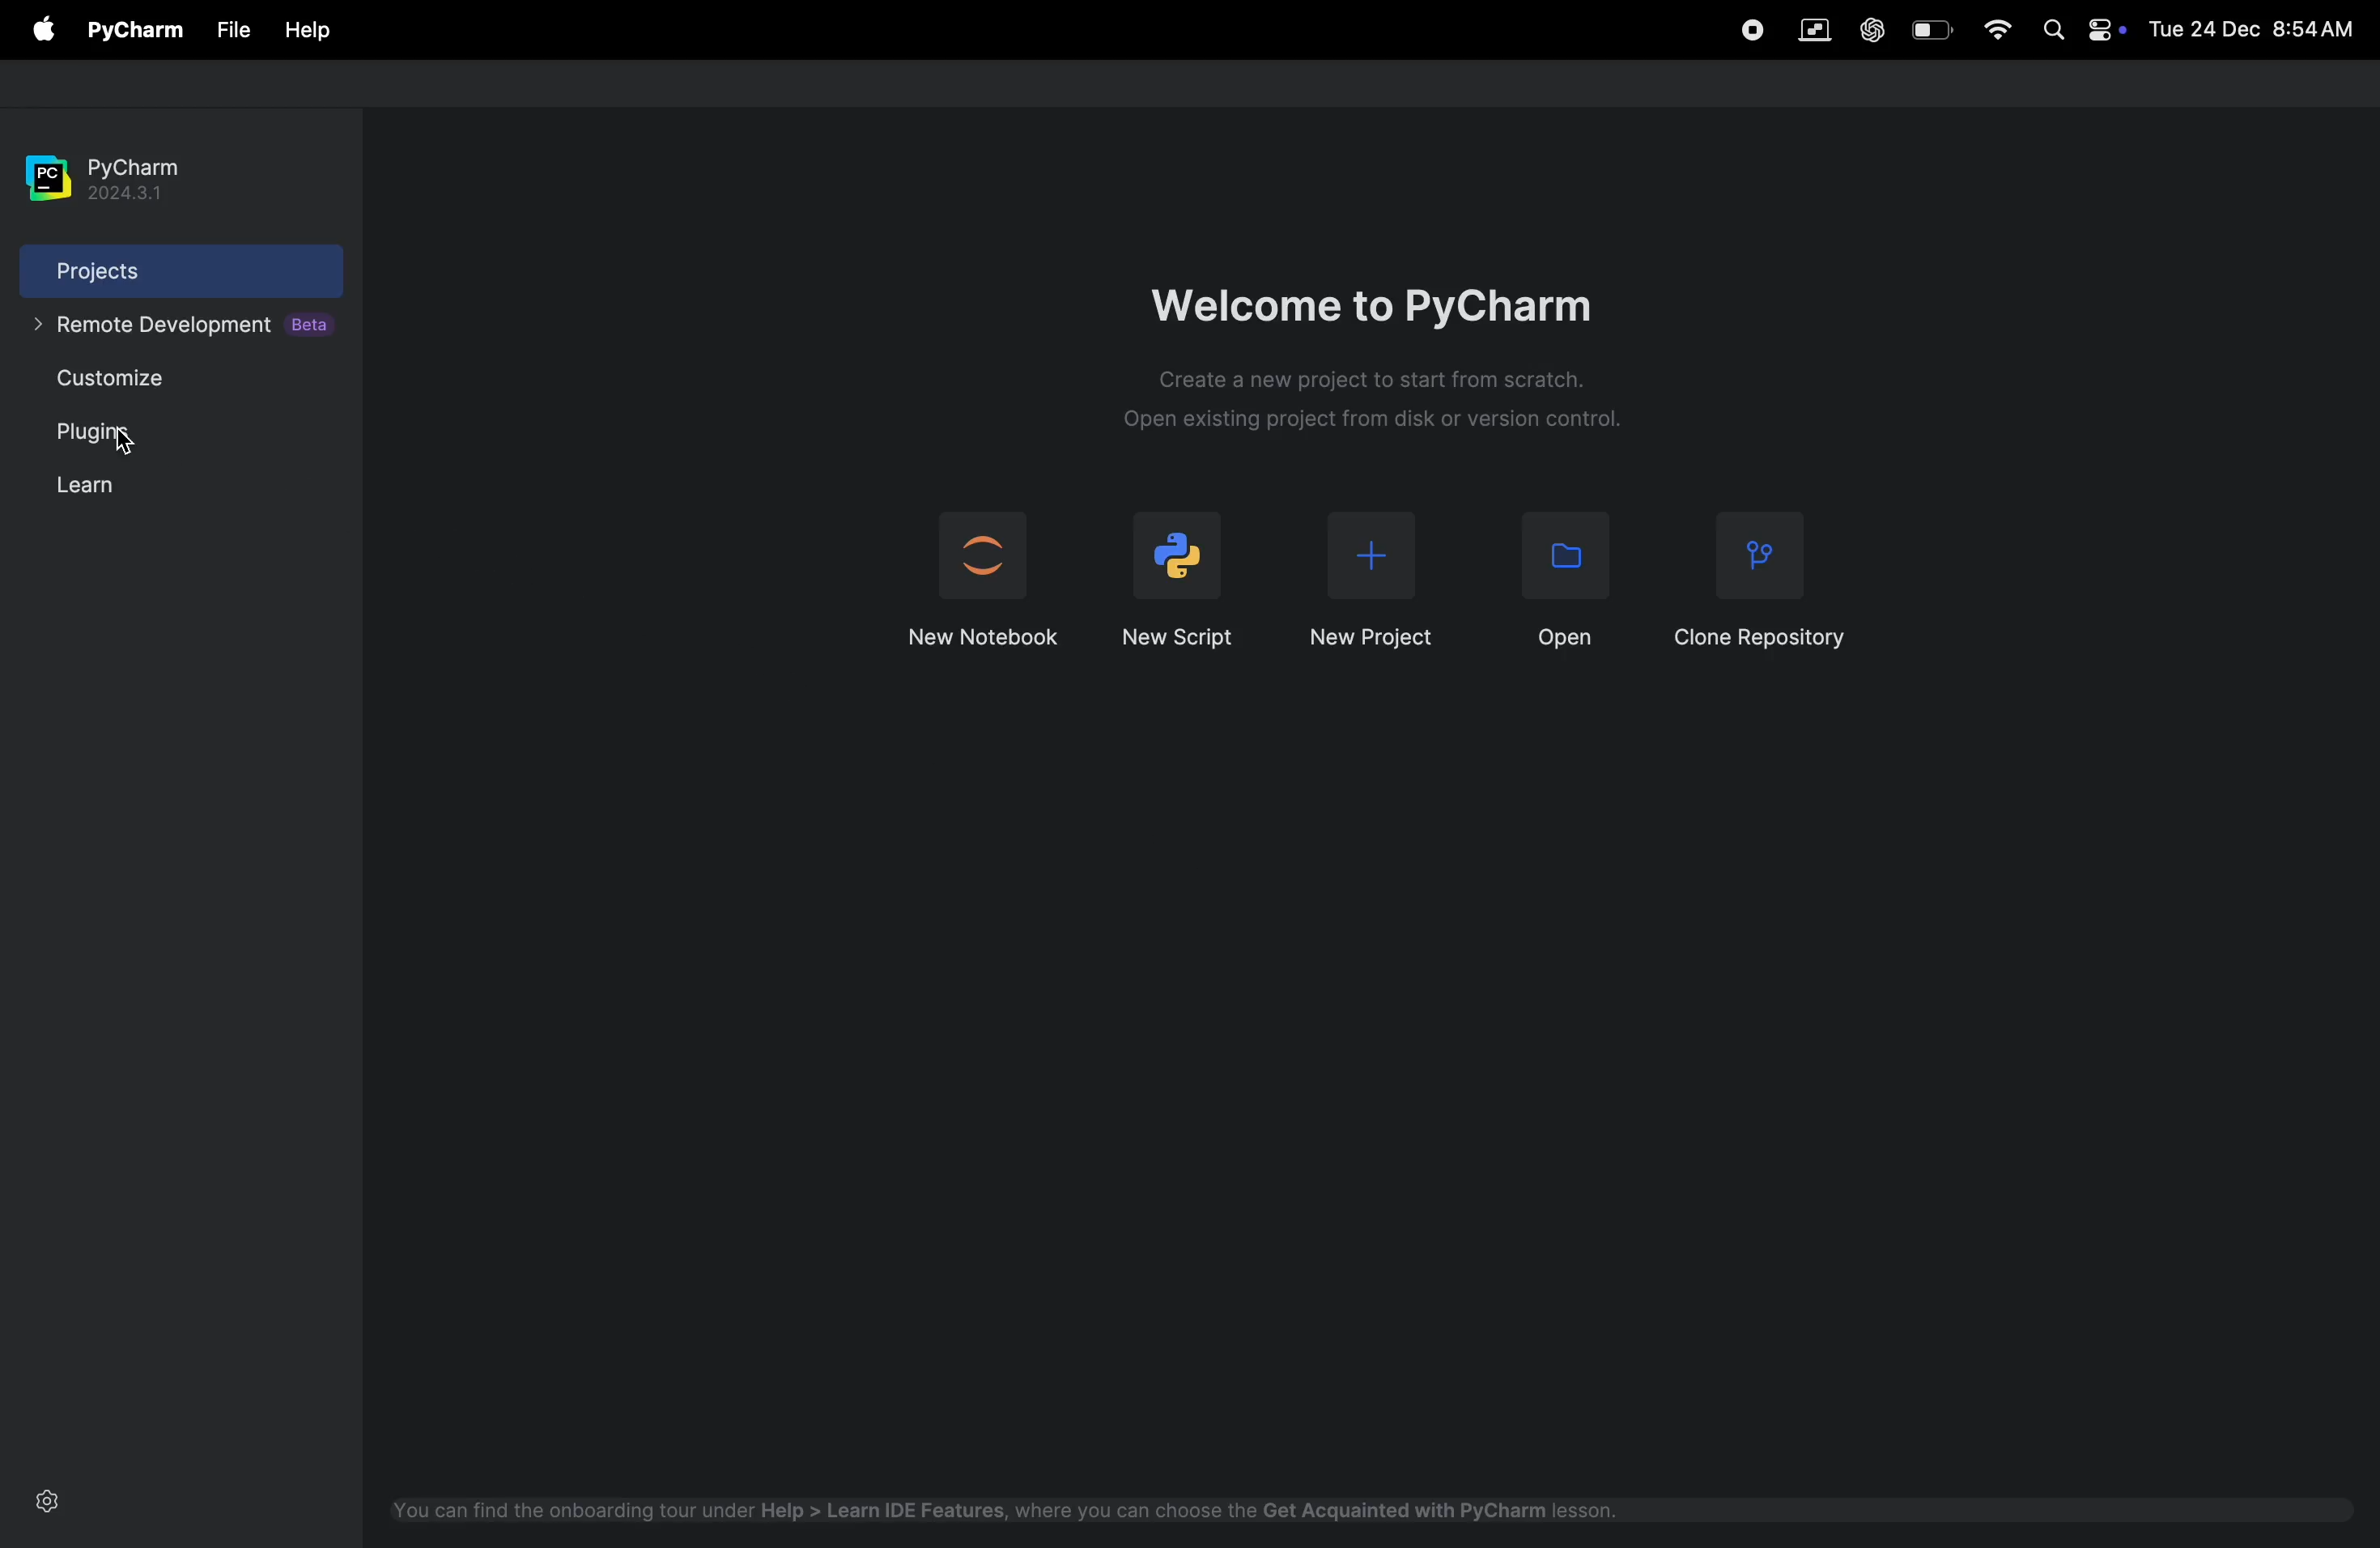 The height and width of the screenshot is (1548, 2380). Describe the element at coordinates (135, 443) in the screenshot. I see `cursor` at that location.